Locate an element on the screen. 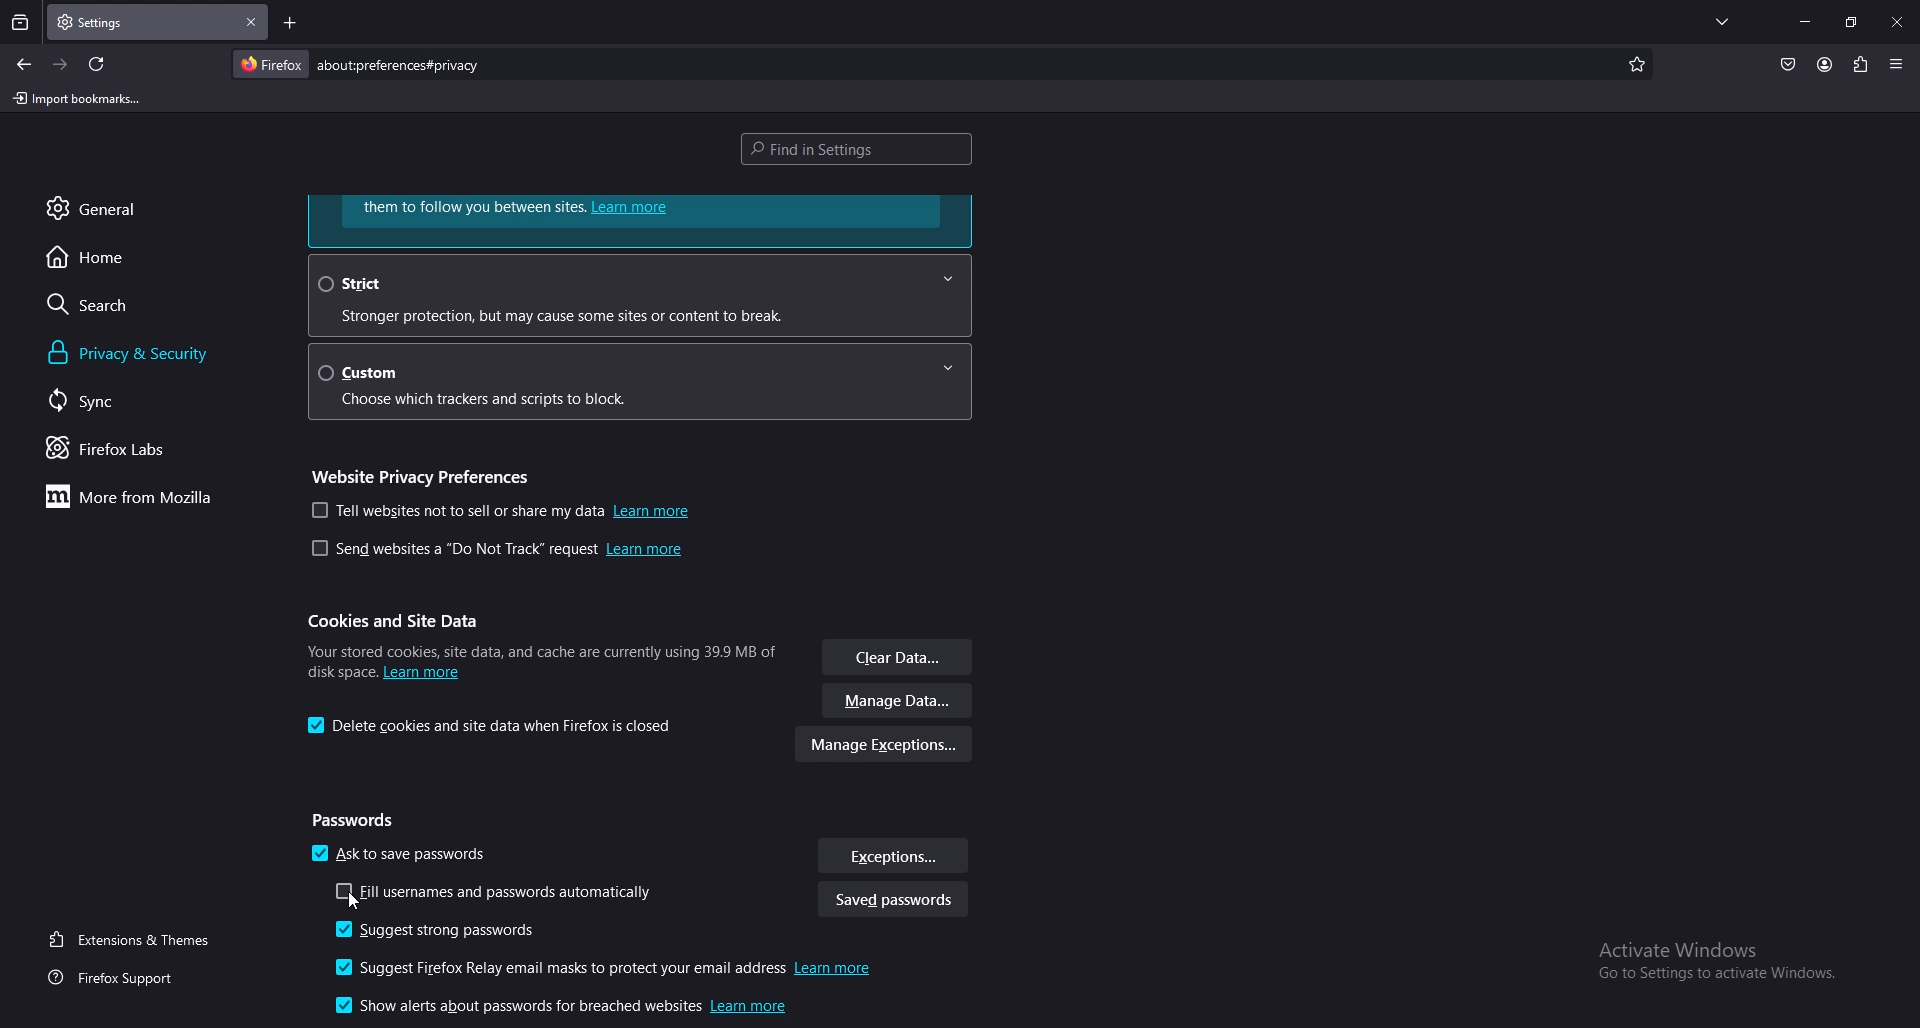 The width and height of the screenshot is (1920, 1028). firefox is located at coordinates (270, 64).